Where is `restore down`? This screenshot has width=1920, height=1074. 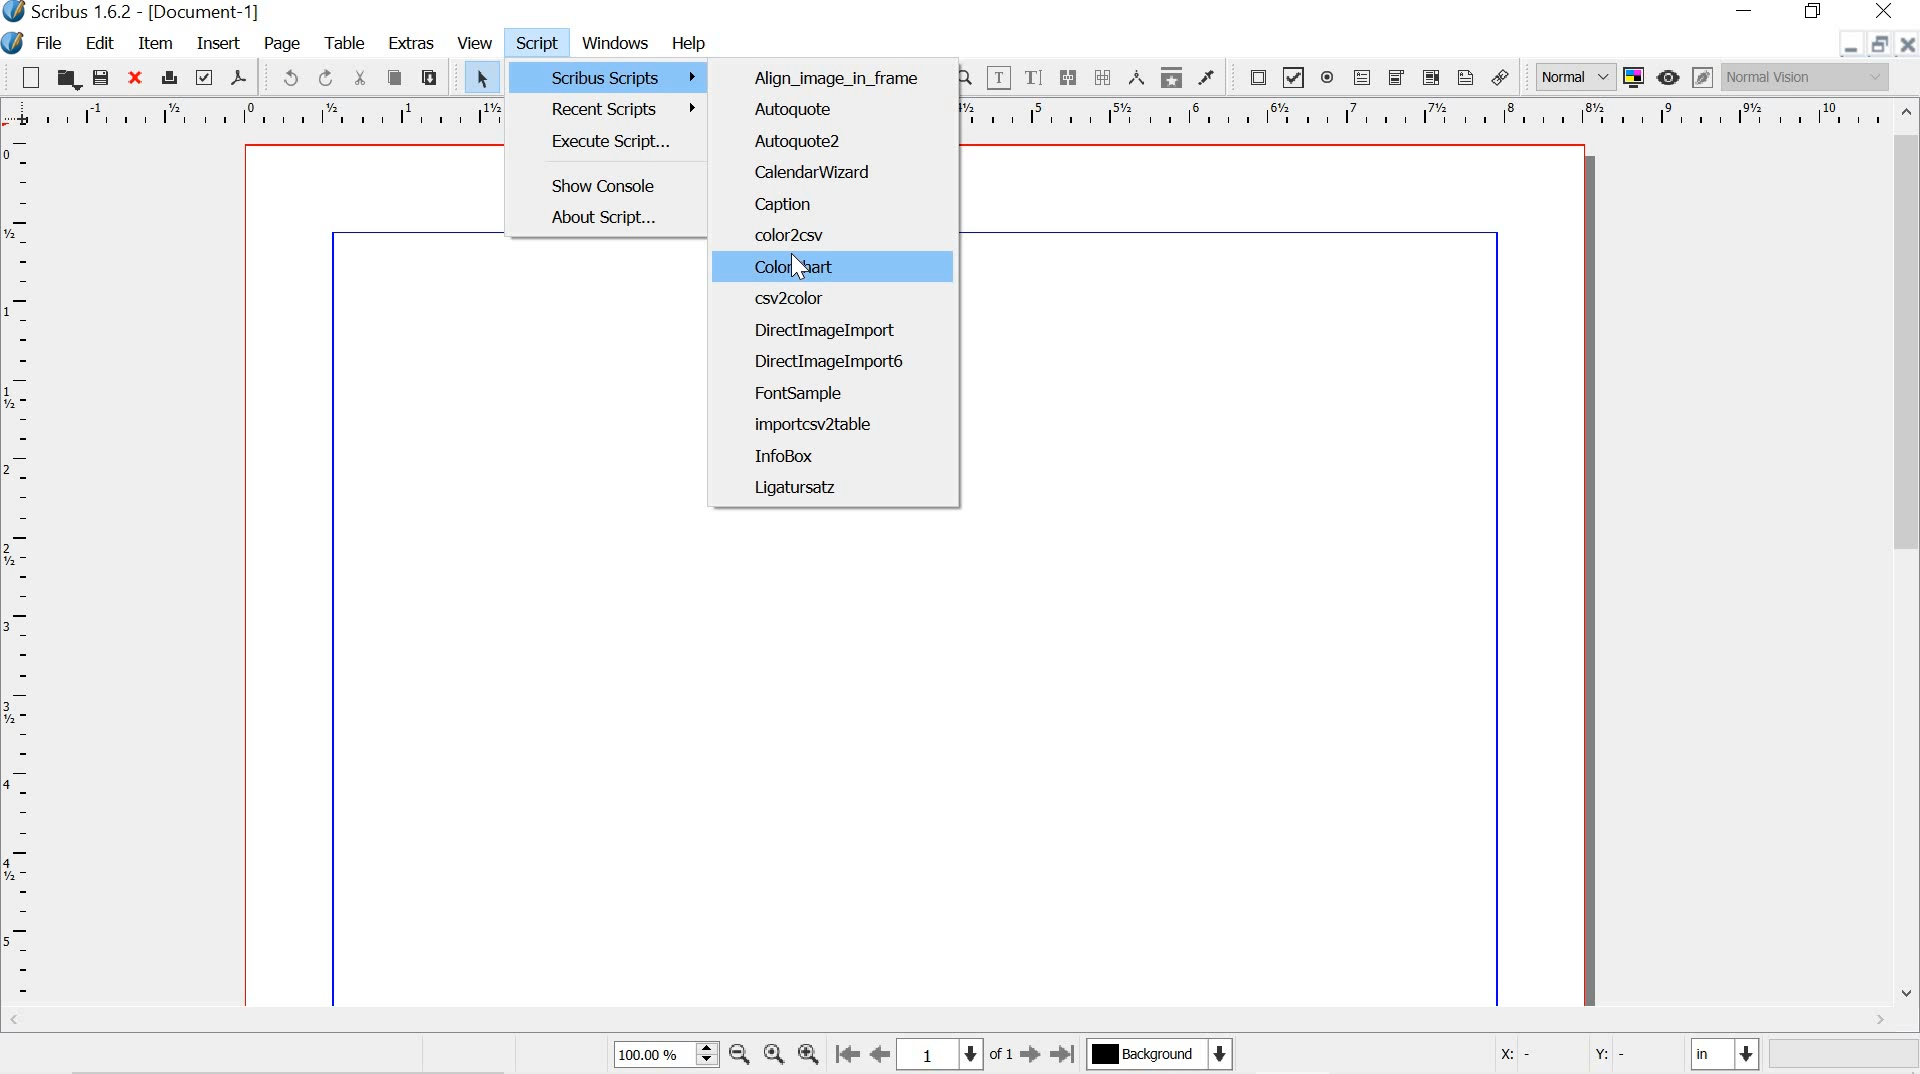
restore down is located at coordinates (1882, 43).